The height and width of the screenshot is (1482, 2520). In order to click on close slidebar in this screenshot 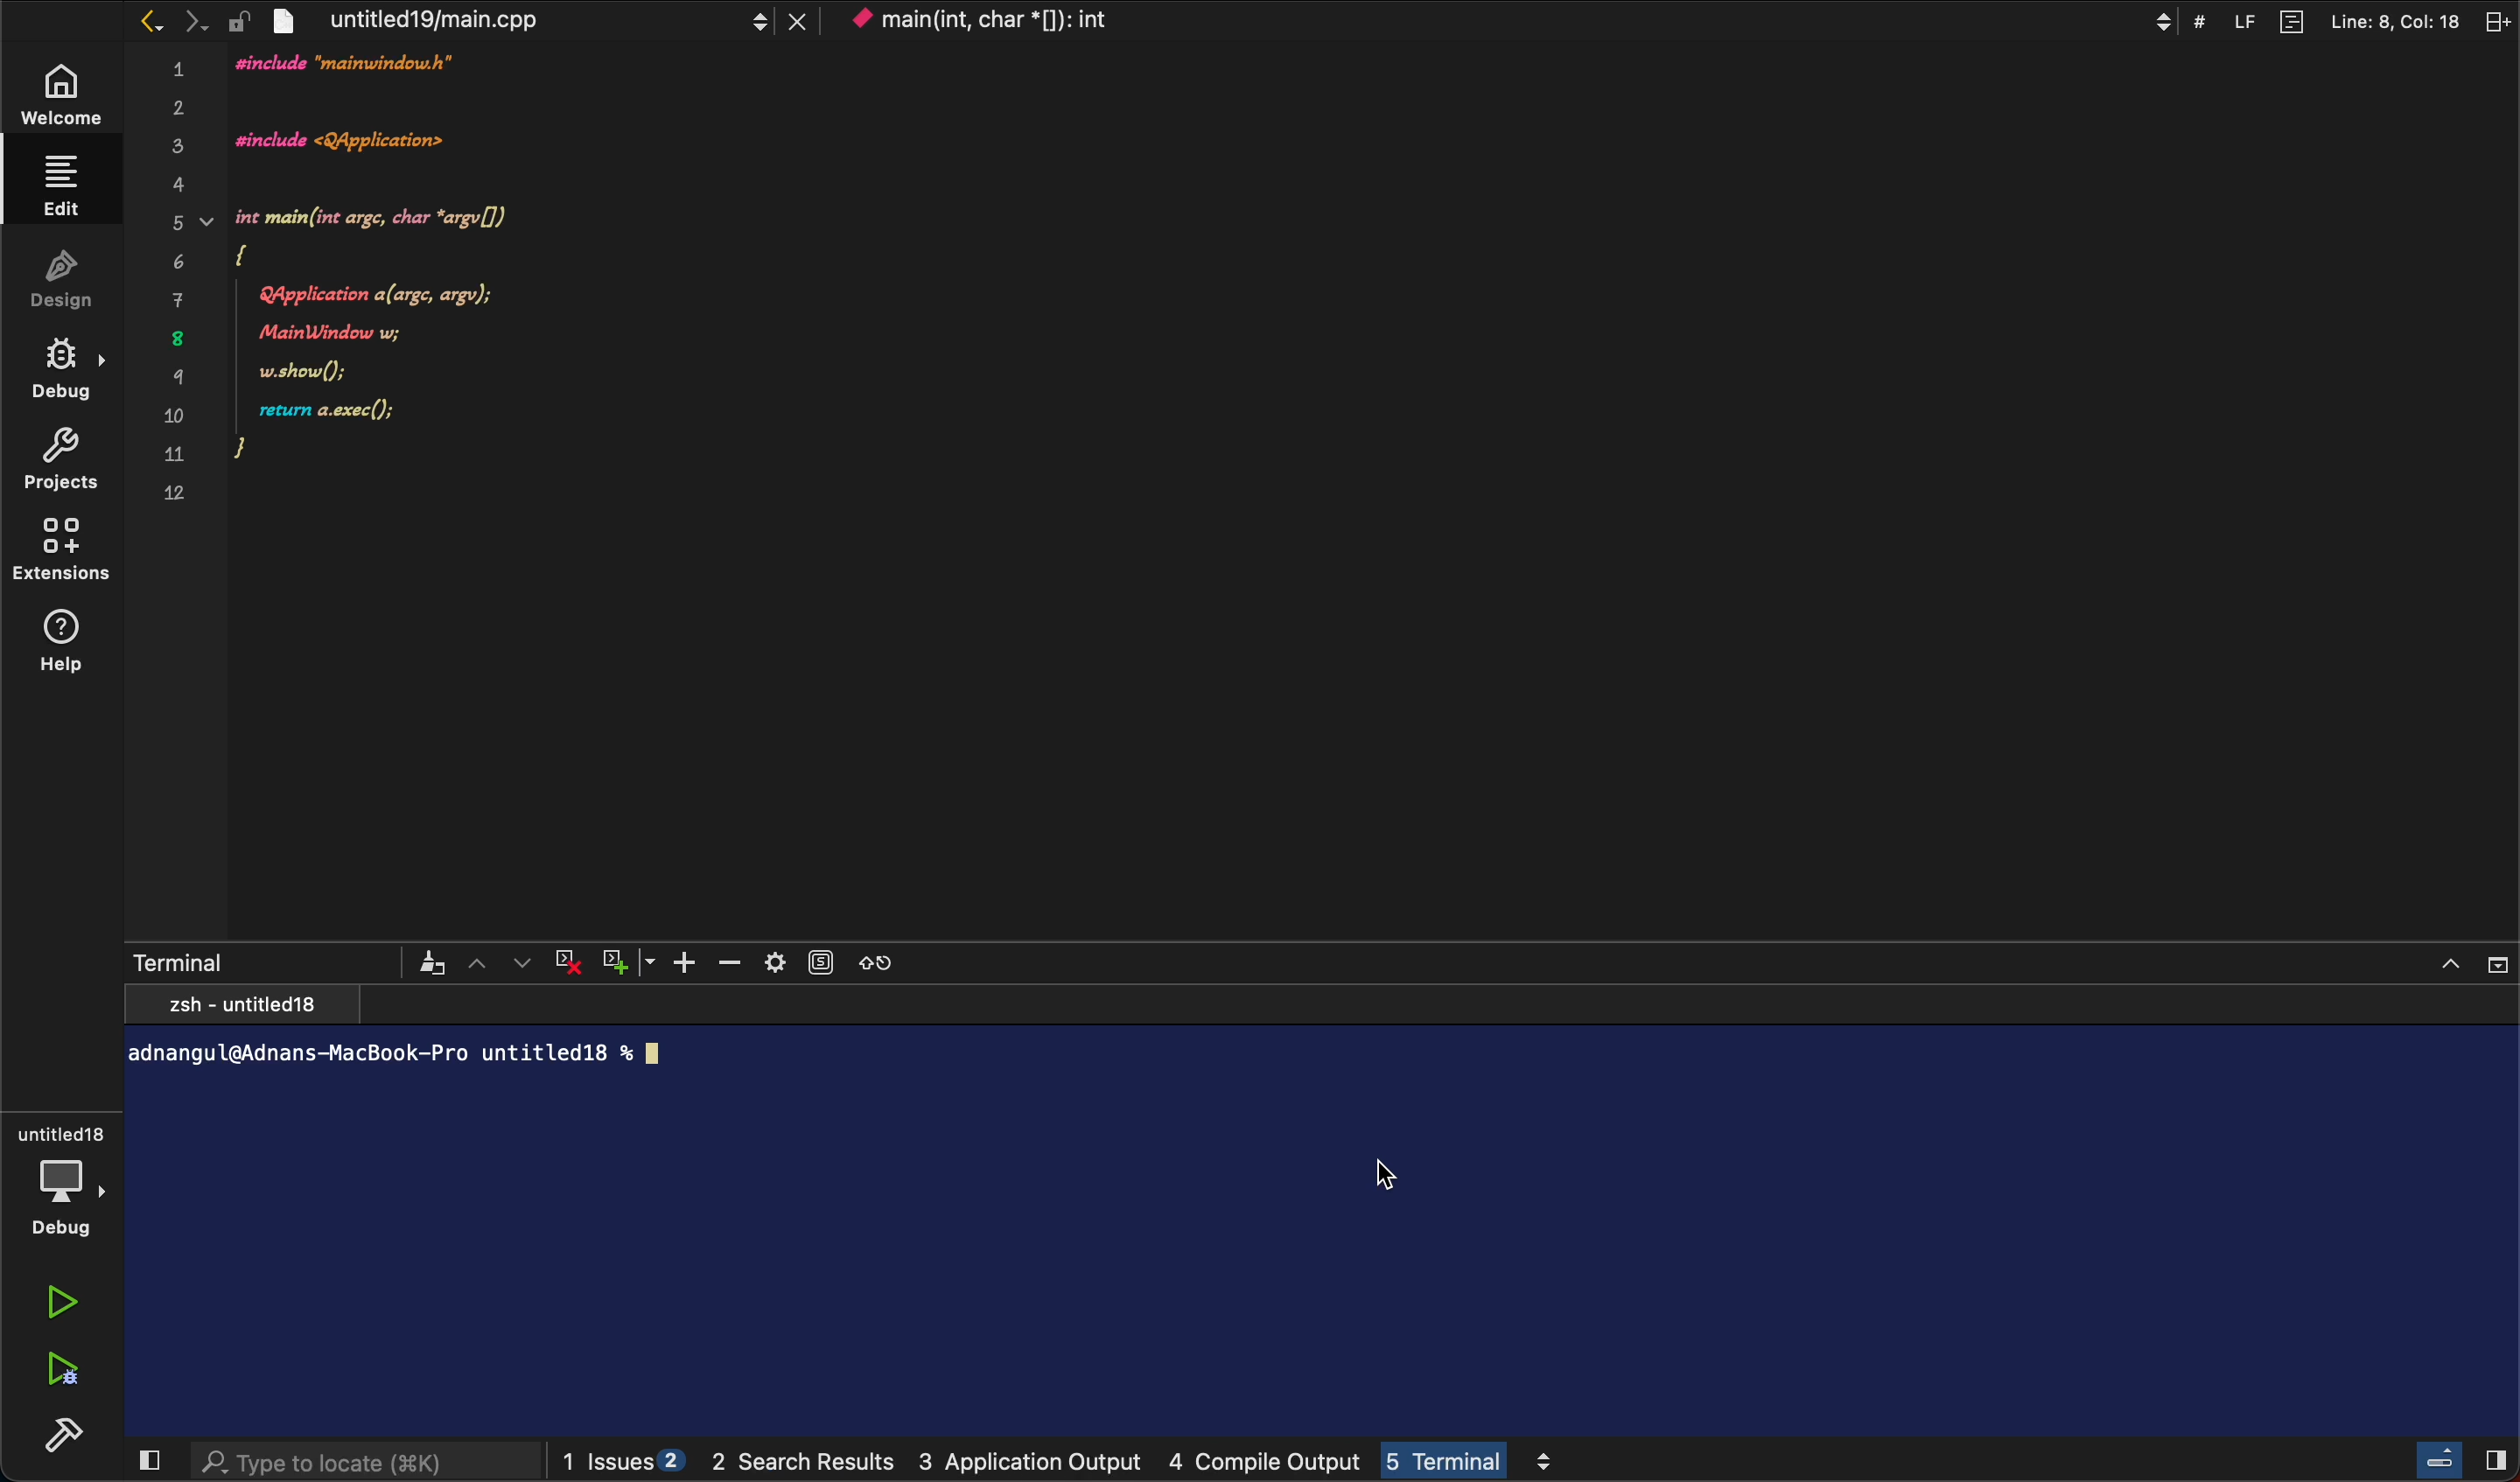, I will do `click(2455, 1458)`.